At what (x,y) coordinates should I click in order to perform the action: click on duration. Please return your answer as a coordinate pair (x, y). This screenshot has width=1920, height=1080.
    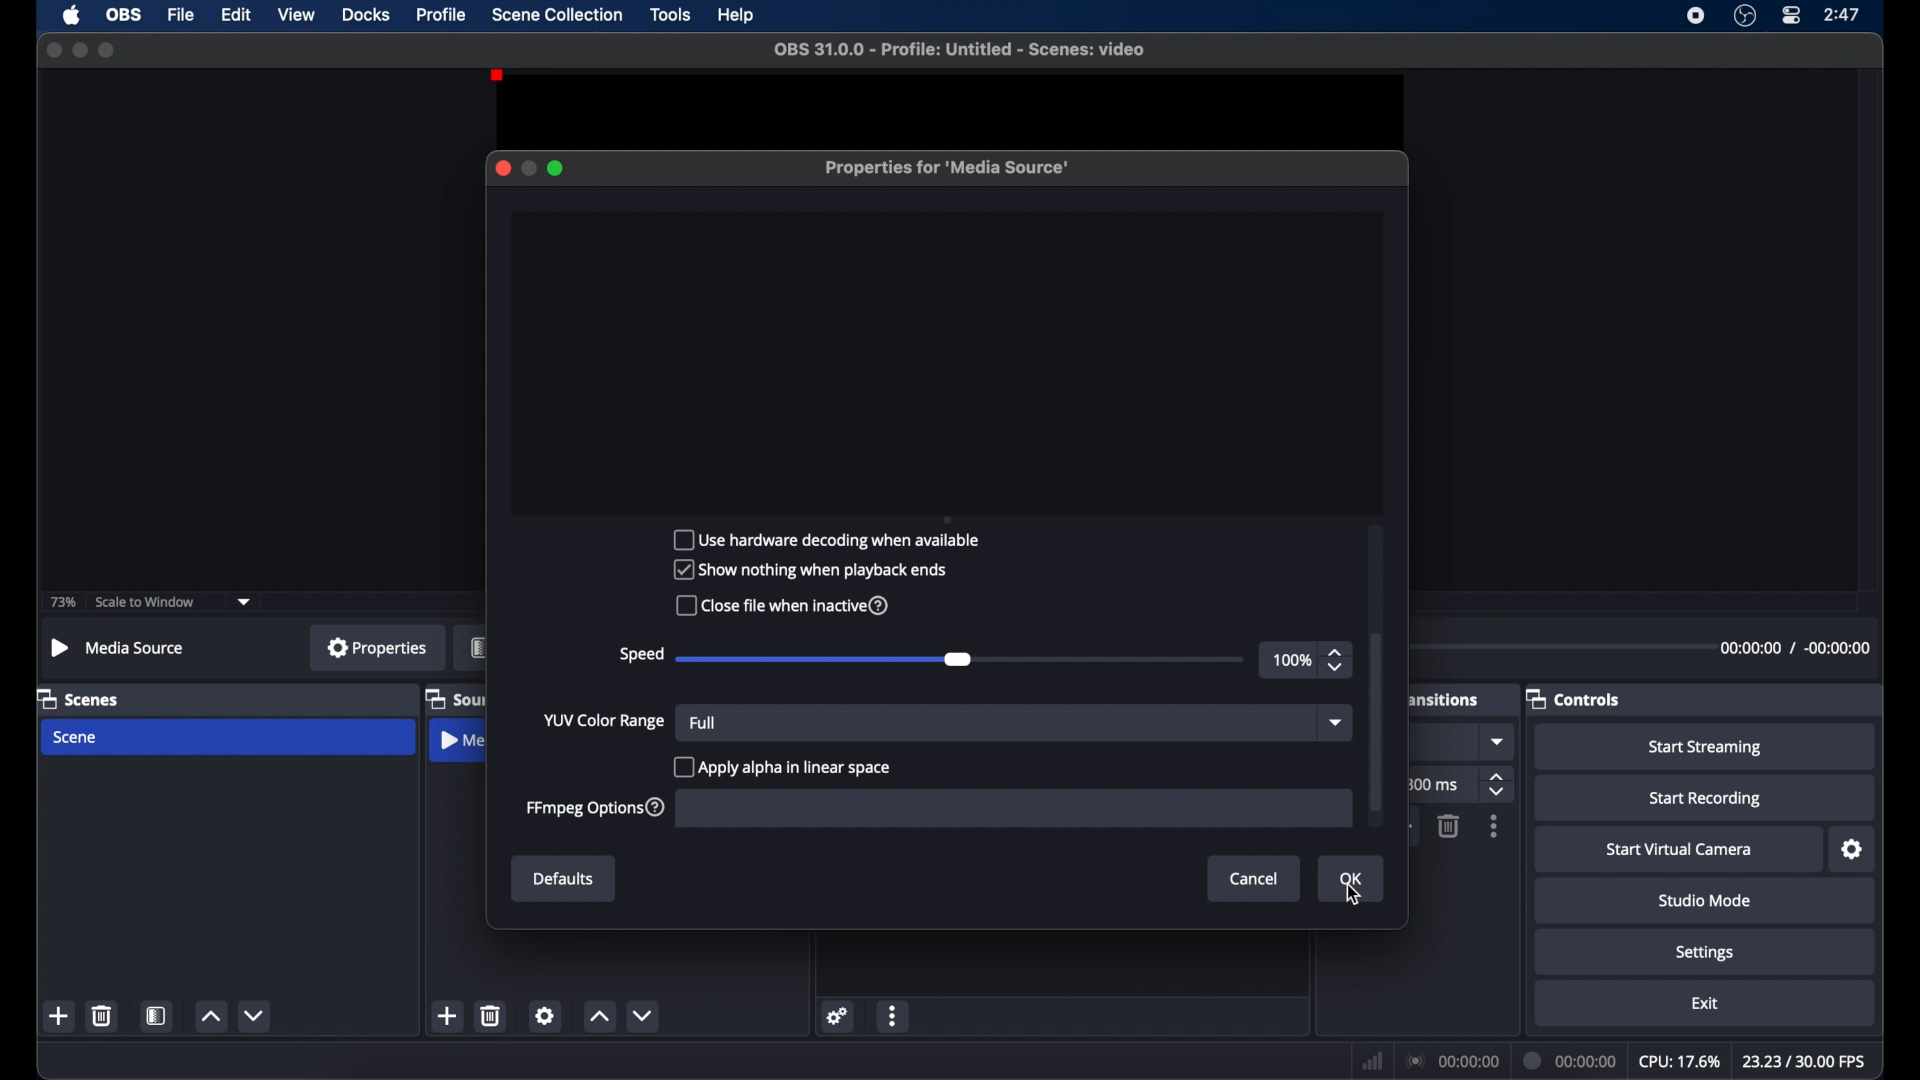
    Looking at the image, I should click on (1793, 647).